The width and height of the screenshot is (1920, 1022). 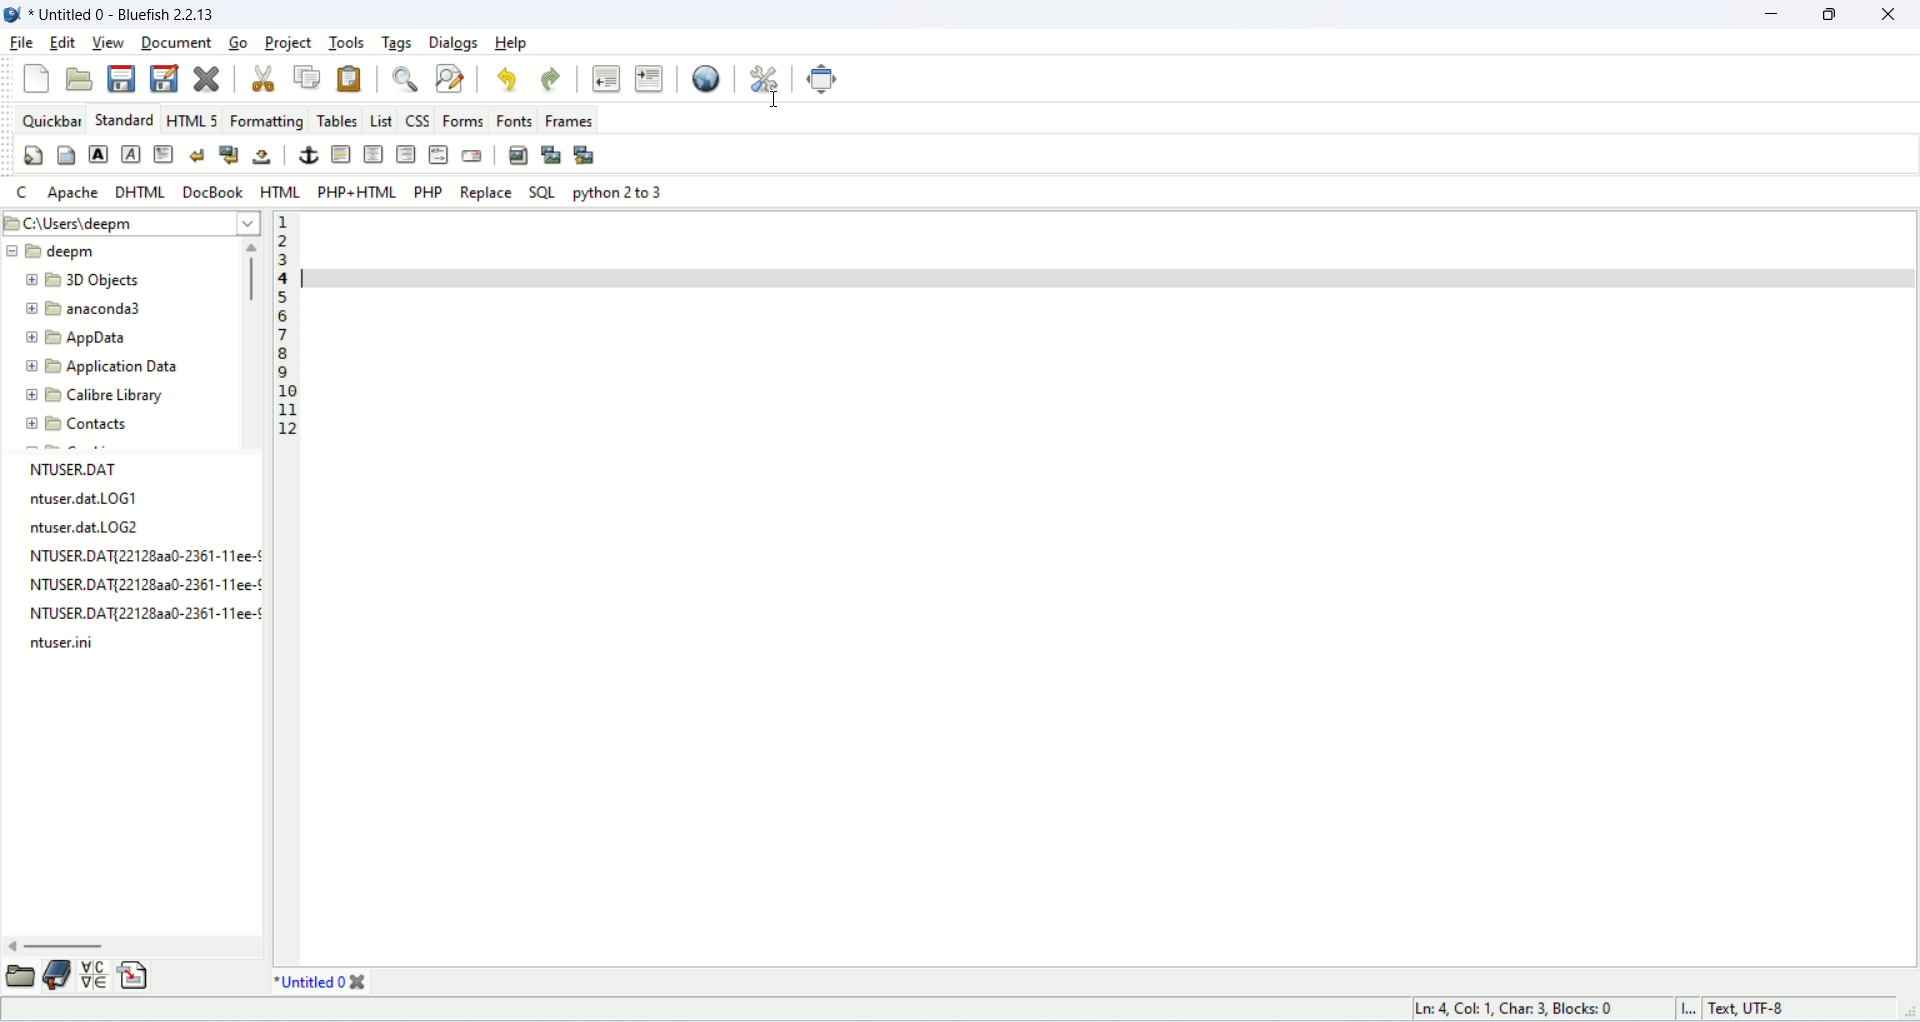 What do you see at coordinates (22, 43) in the screenshot?
I see `file` at bounding box center [22, 43].